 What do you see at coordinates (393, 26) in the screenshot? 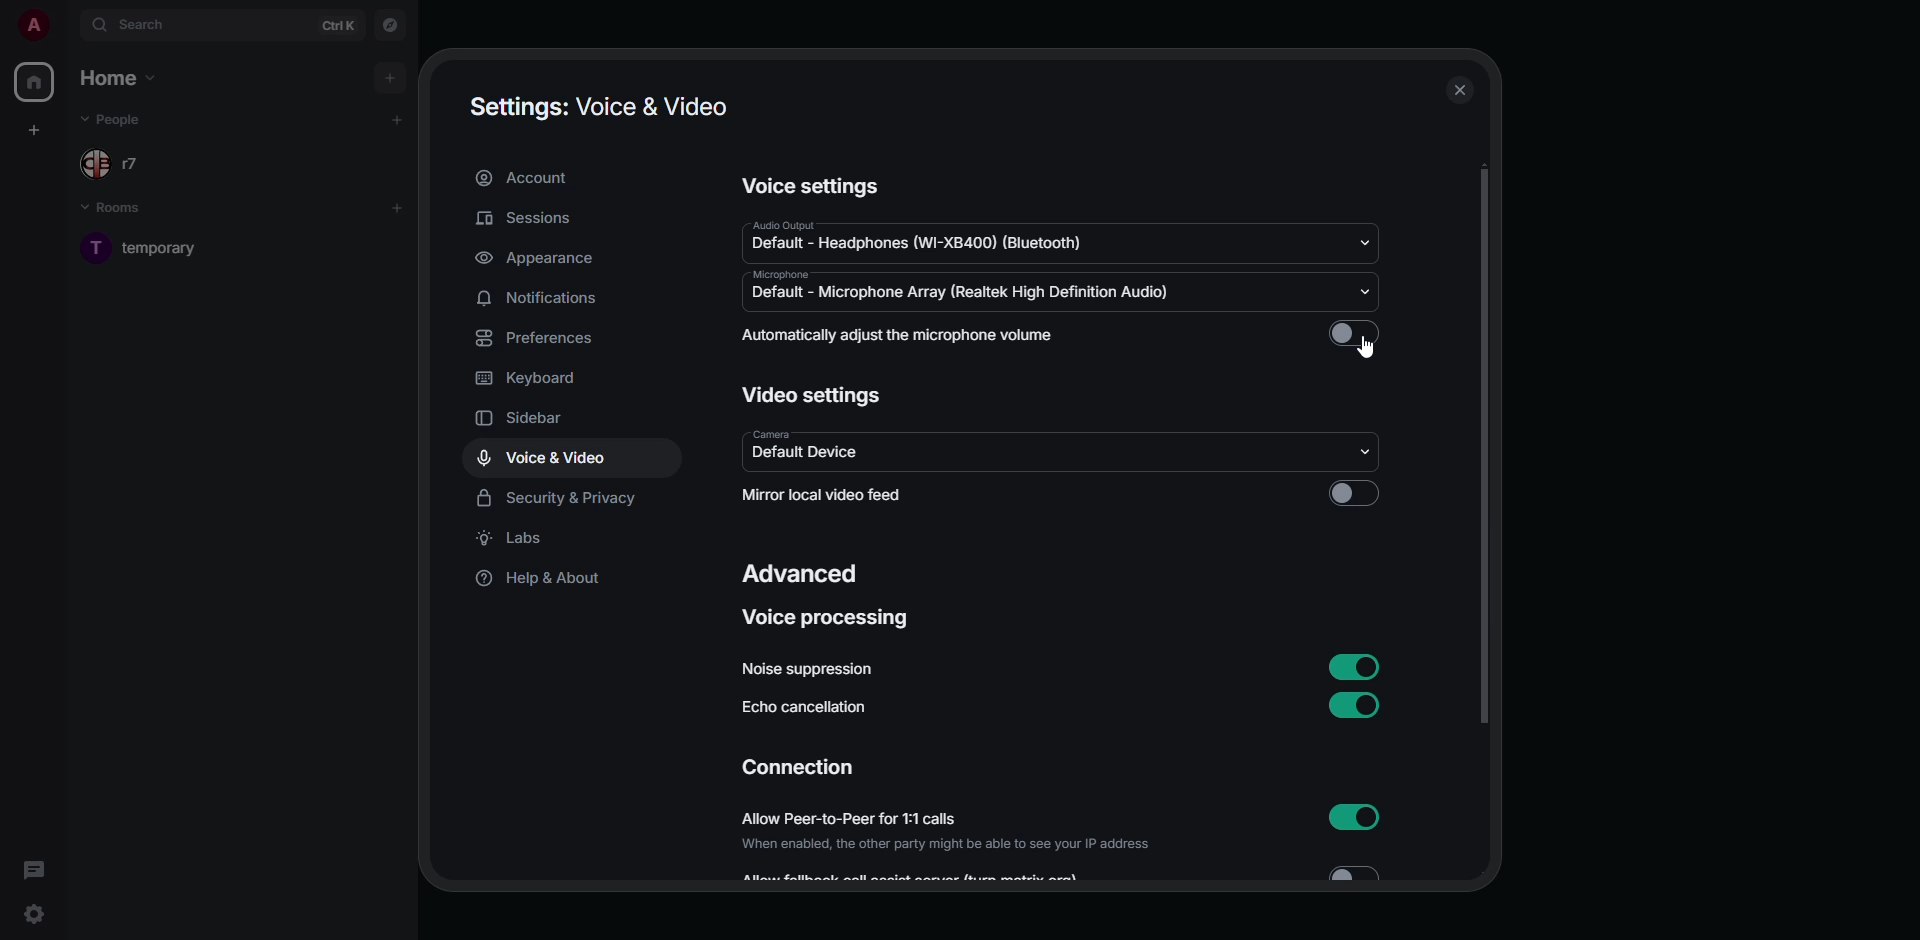
I see `navigator` at bounding box center [393, 26].